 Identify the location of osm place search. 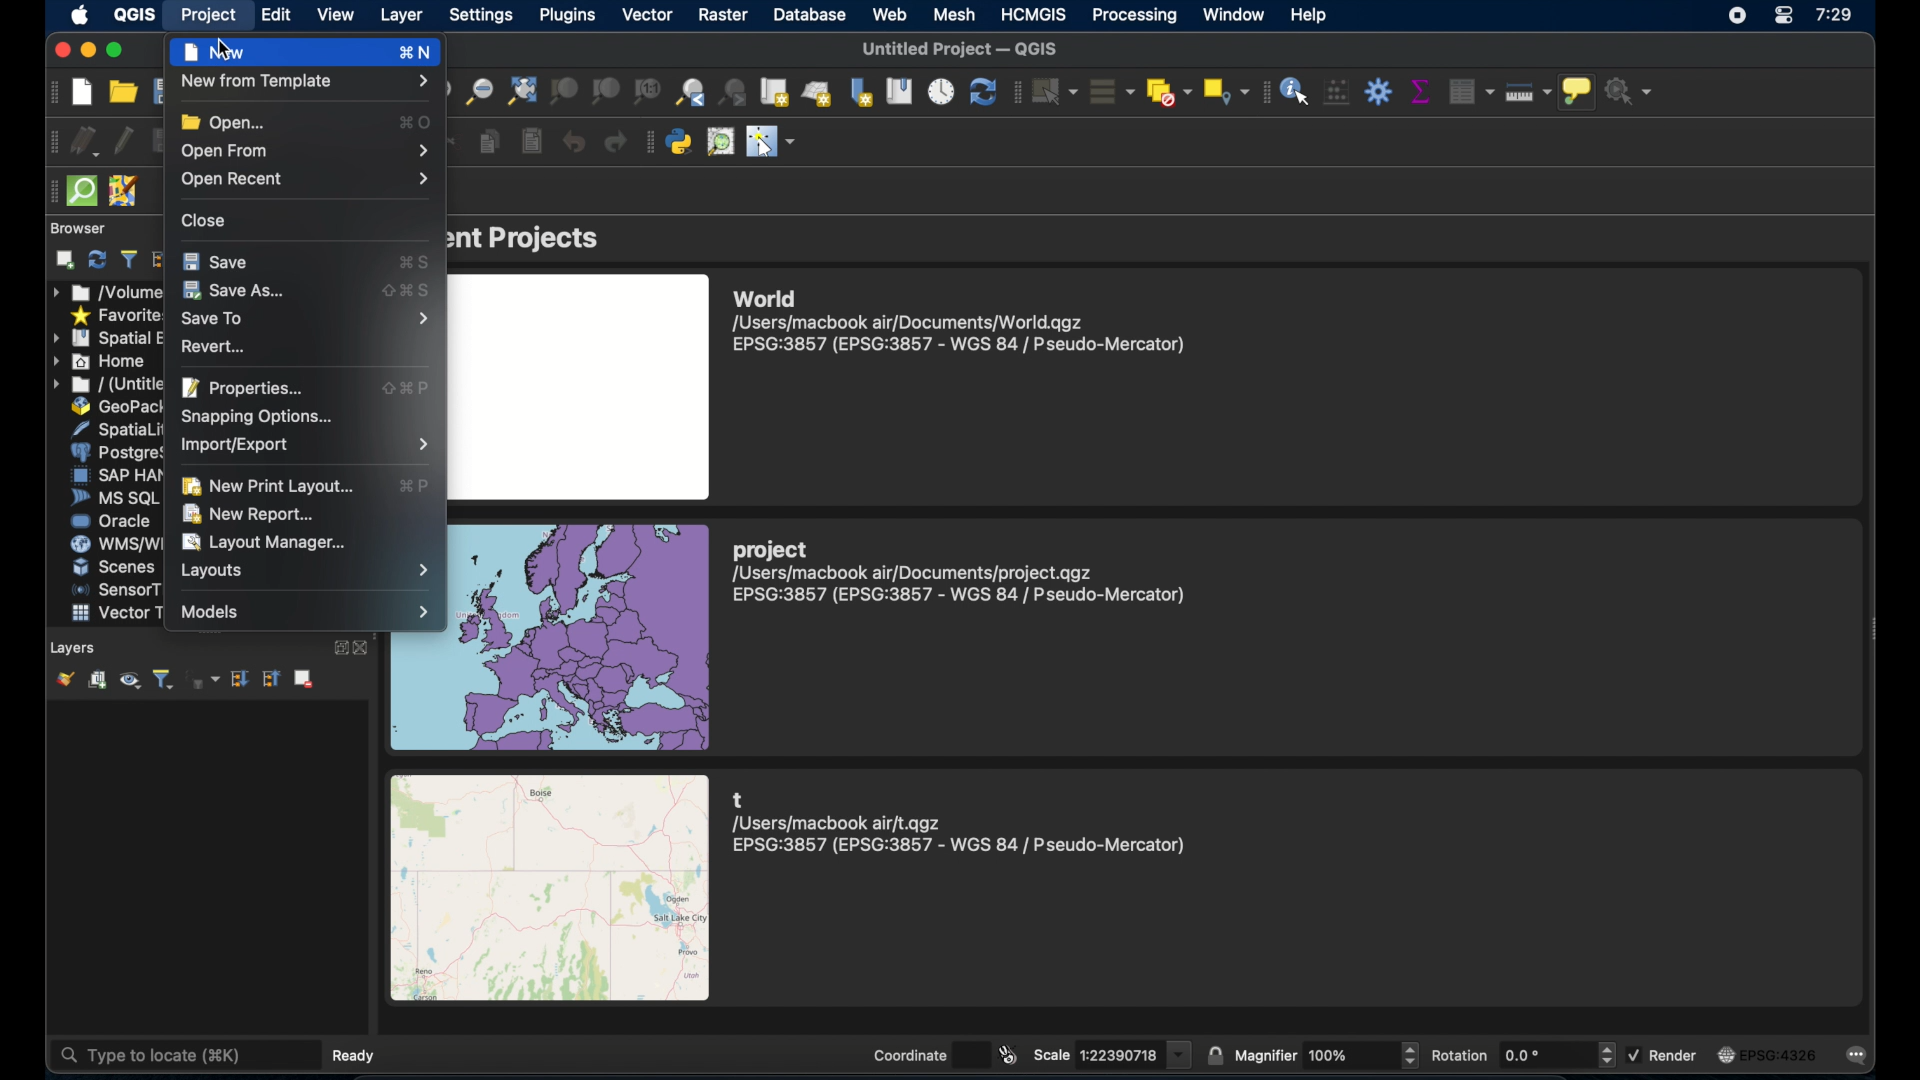
(722, 142).